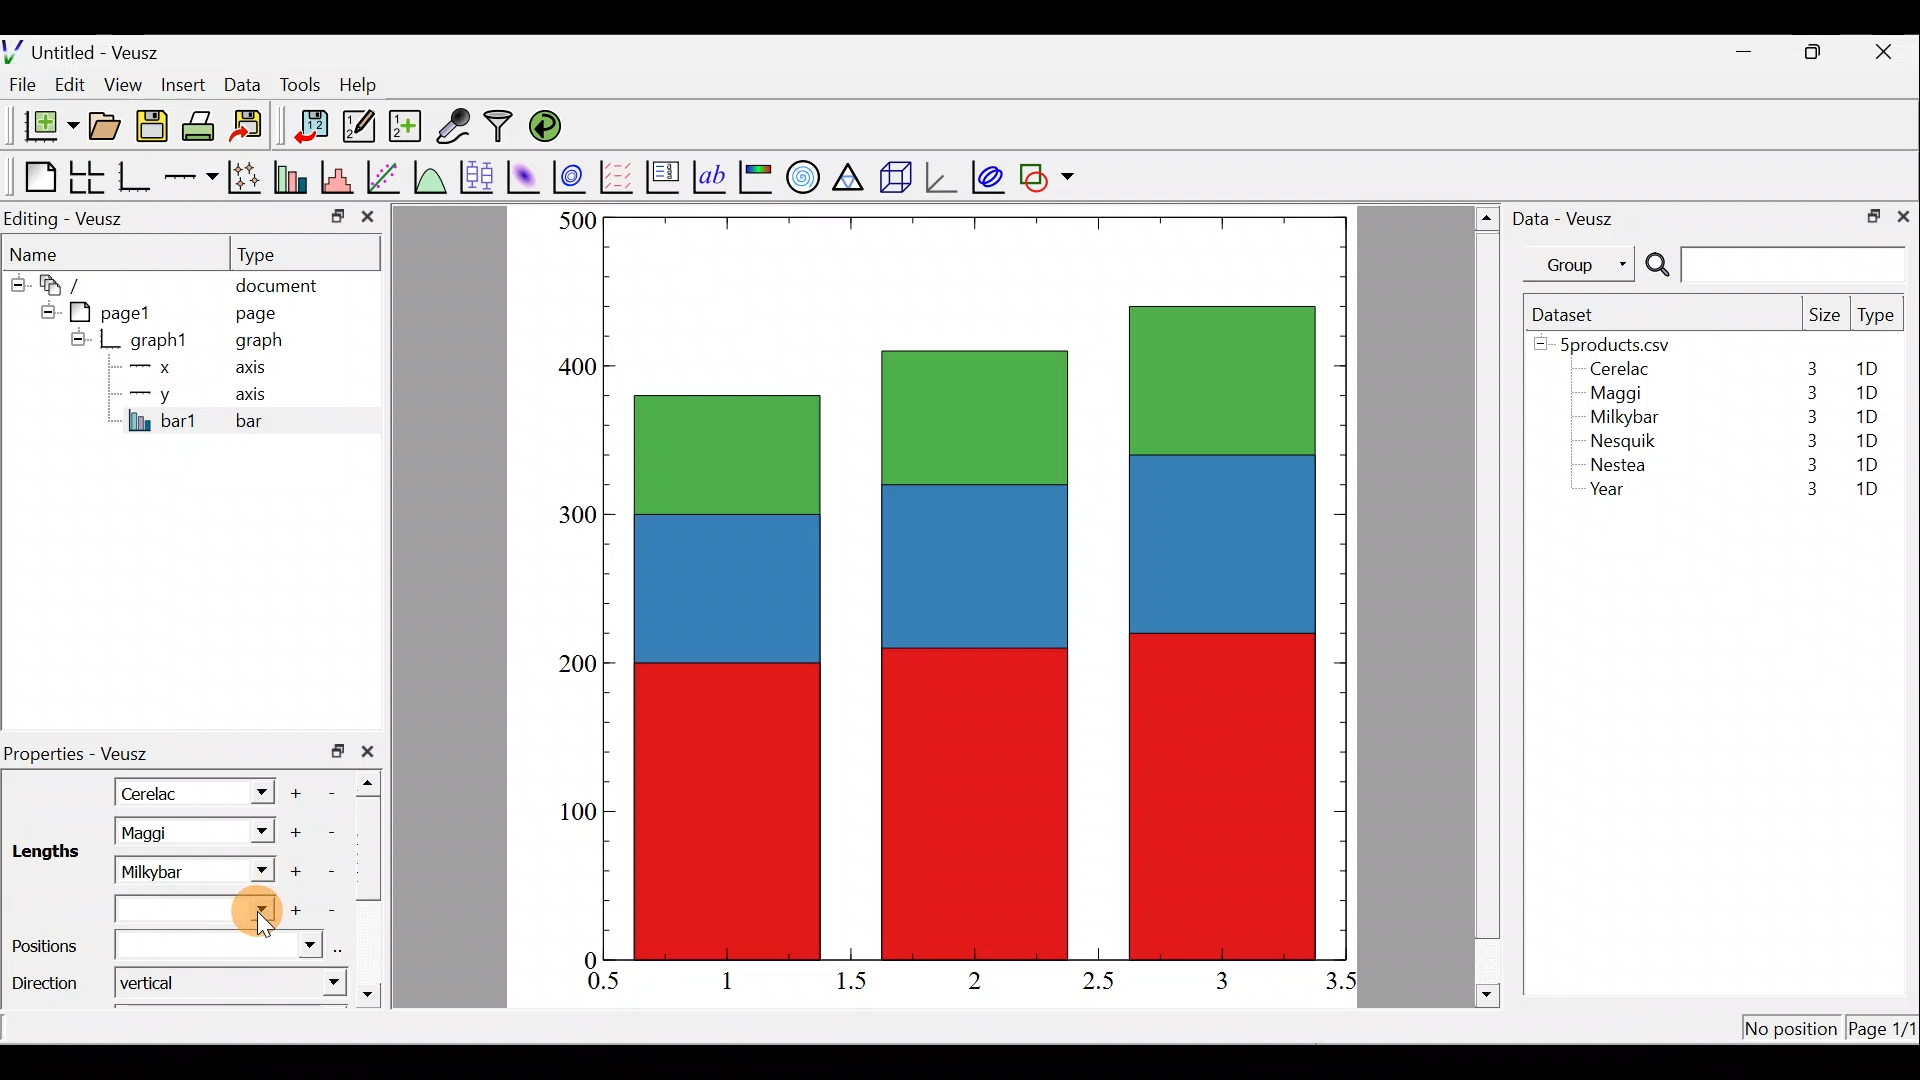 The height and width of the screenshot is (1080, 1920). Describe the element at coordinates (850, 174) in the screenshot. I see `Ternary graph` at that location.